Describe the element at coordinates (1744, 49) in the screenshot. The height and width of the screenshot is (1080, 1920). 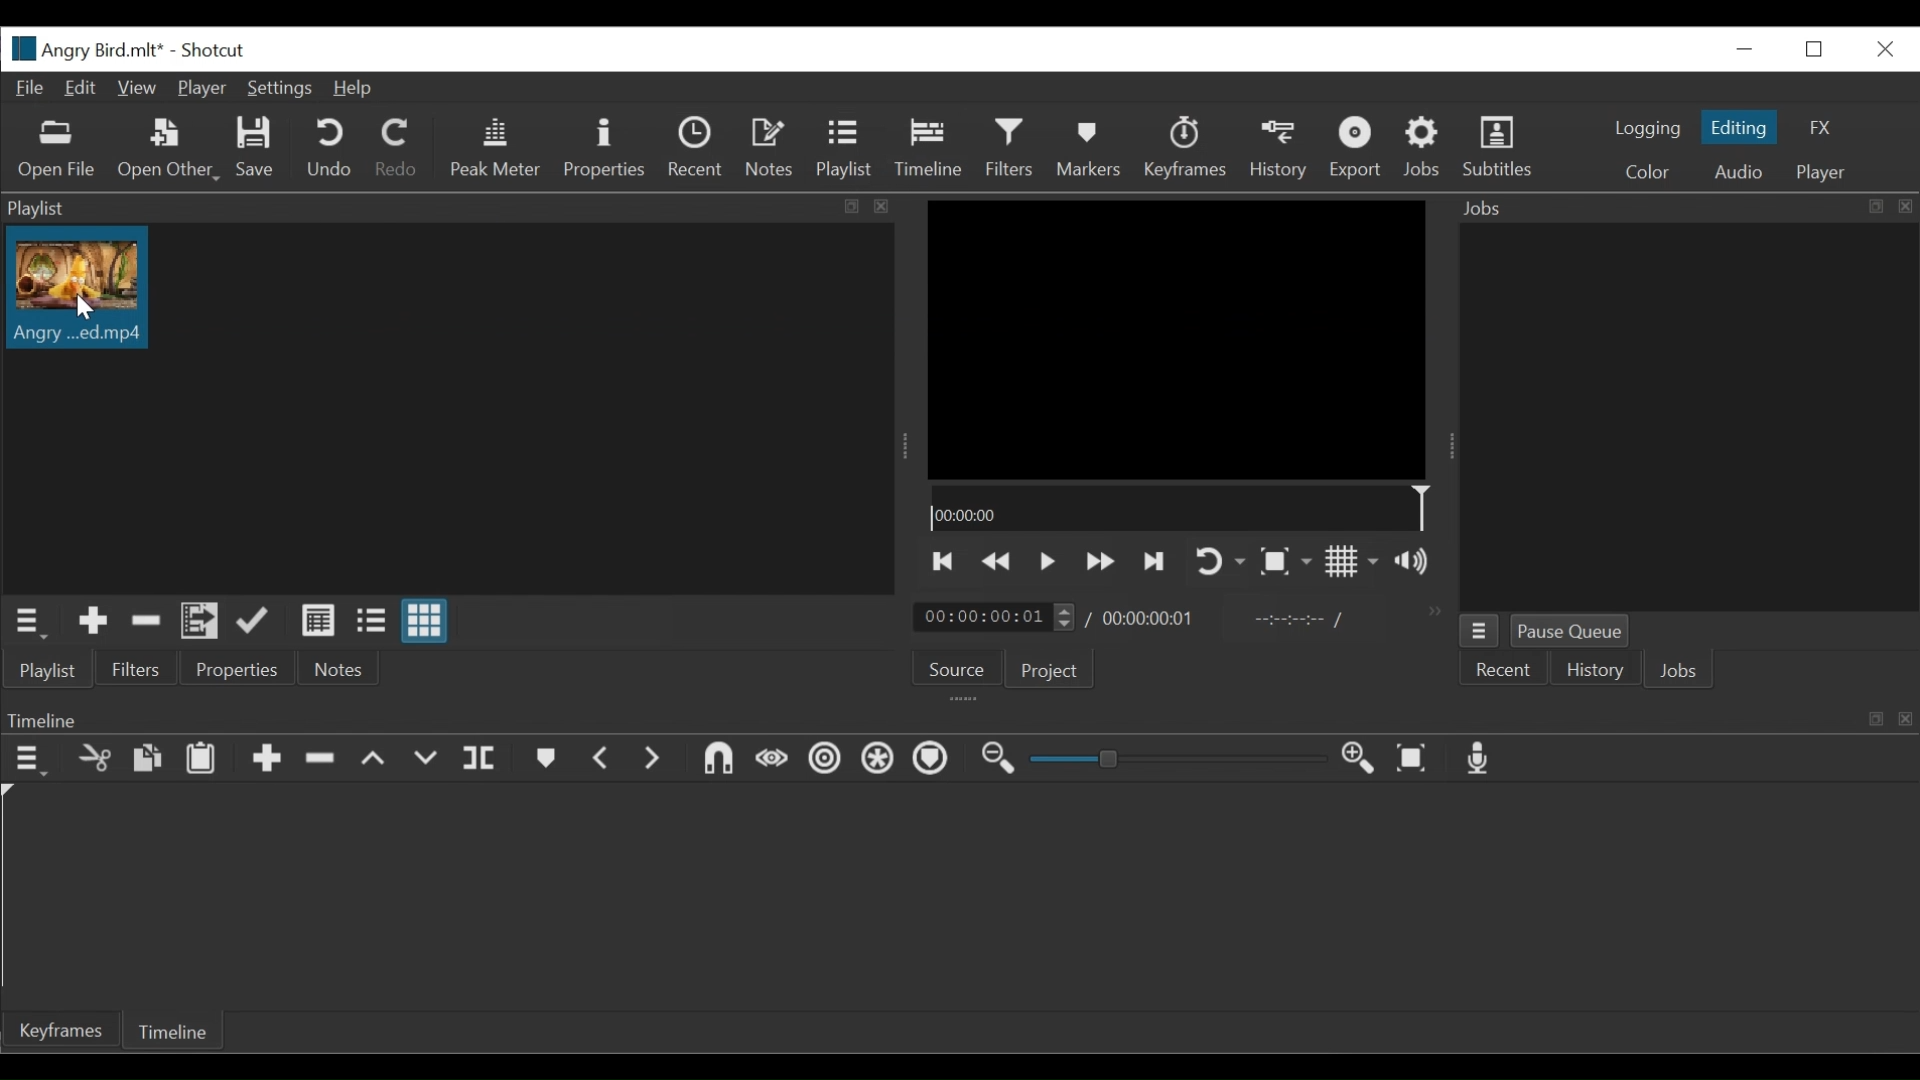
I see `minimize` at that location.